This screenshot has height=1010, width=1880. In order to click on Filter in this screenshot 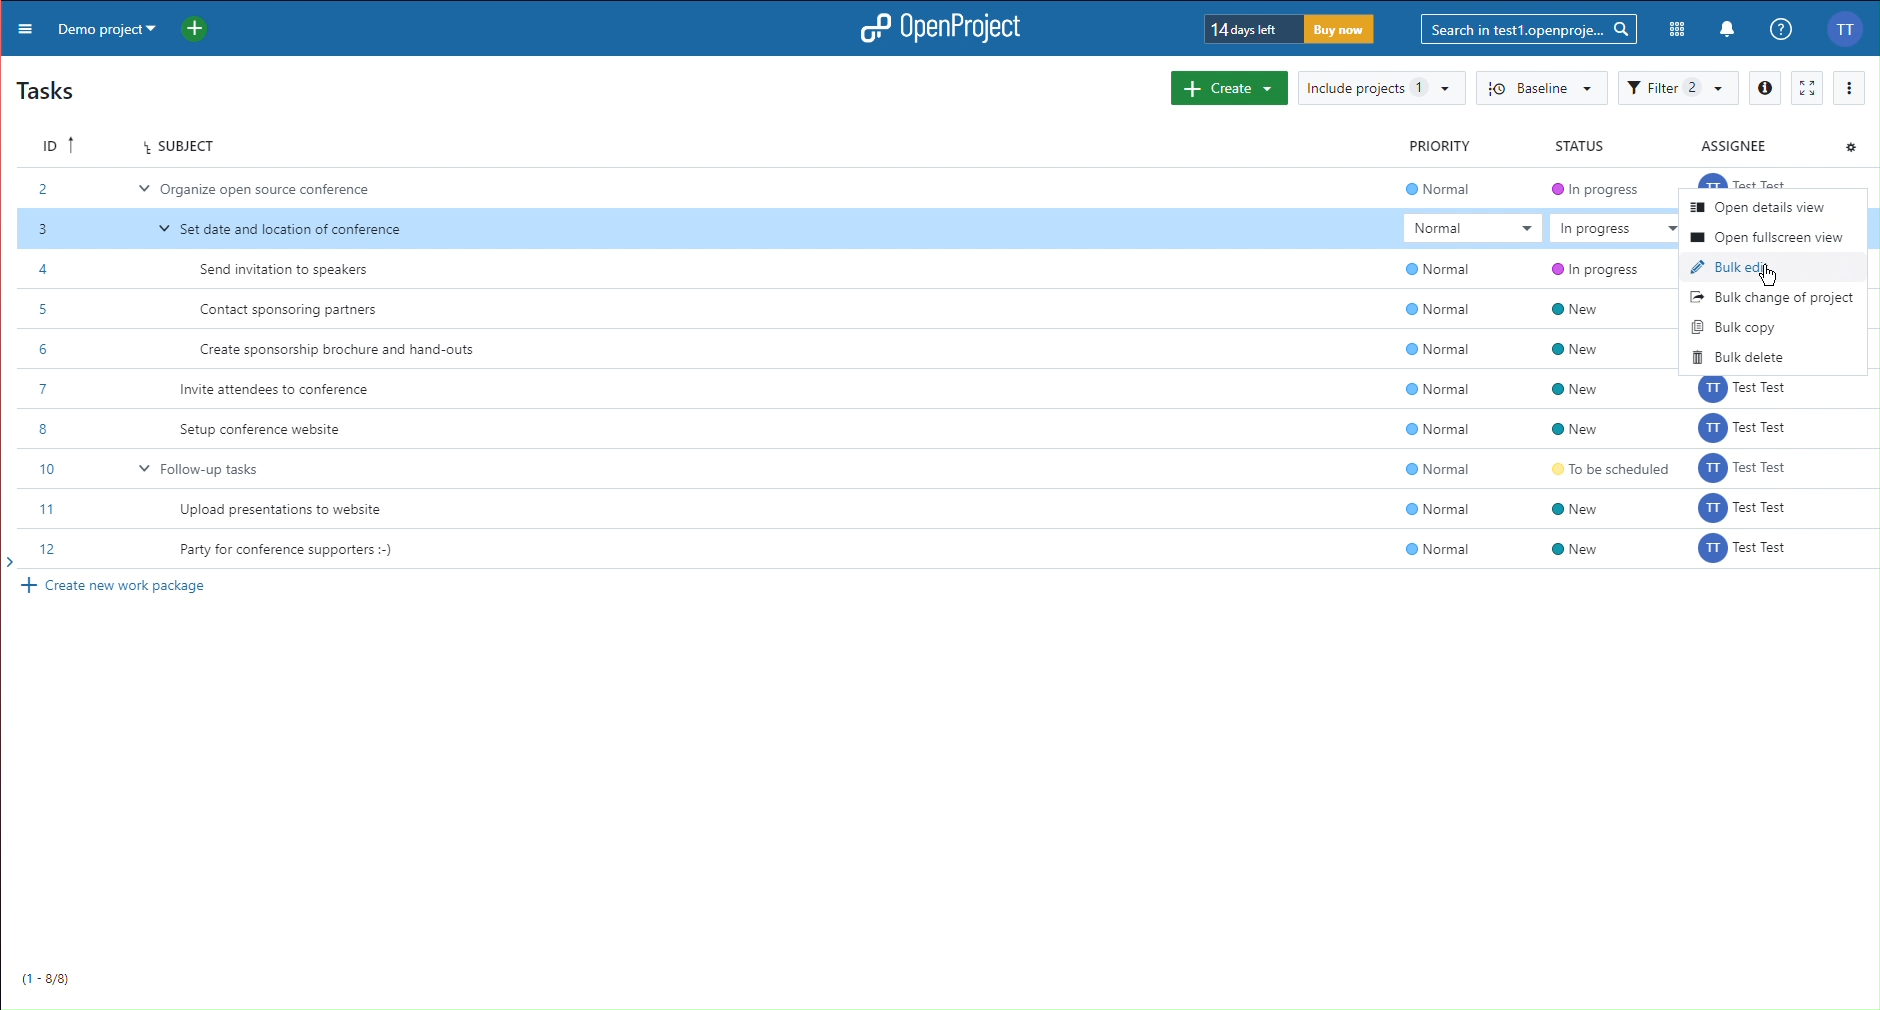, I will do `click(1677, 89)`.